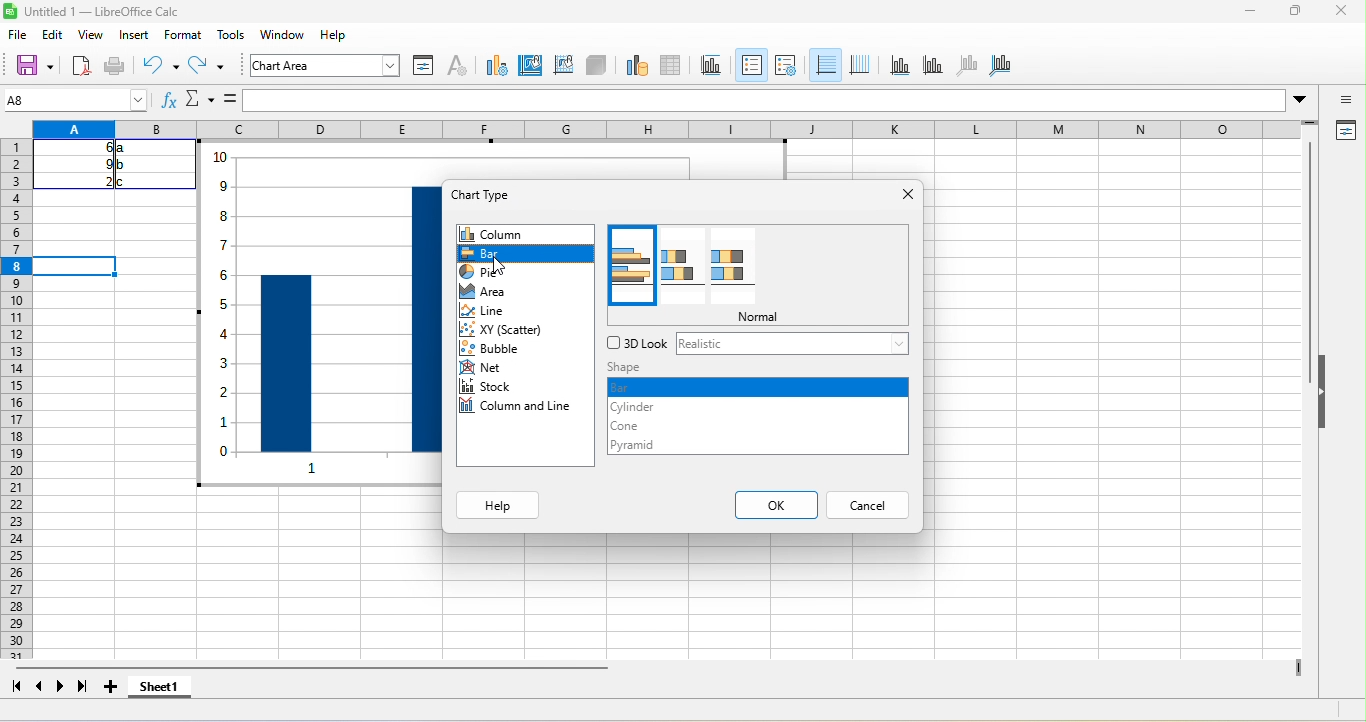 The image size is (1366, 722). What do you see at coordinates (497, 311) in the screenshot?
I see `line` at bounding box center [497, 311].